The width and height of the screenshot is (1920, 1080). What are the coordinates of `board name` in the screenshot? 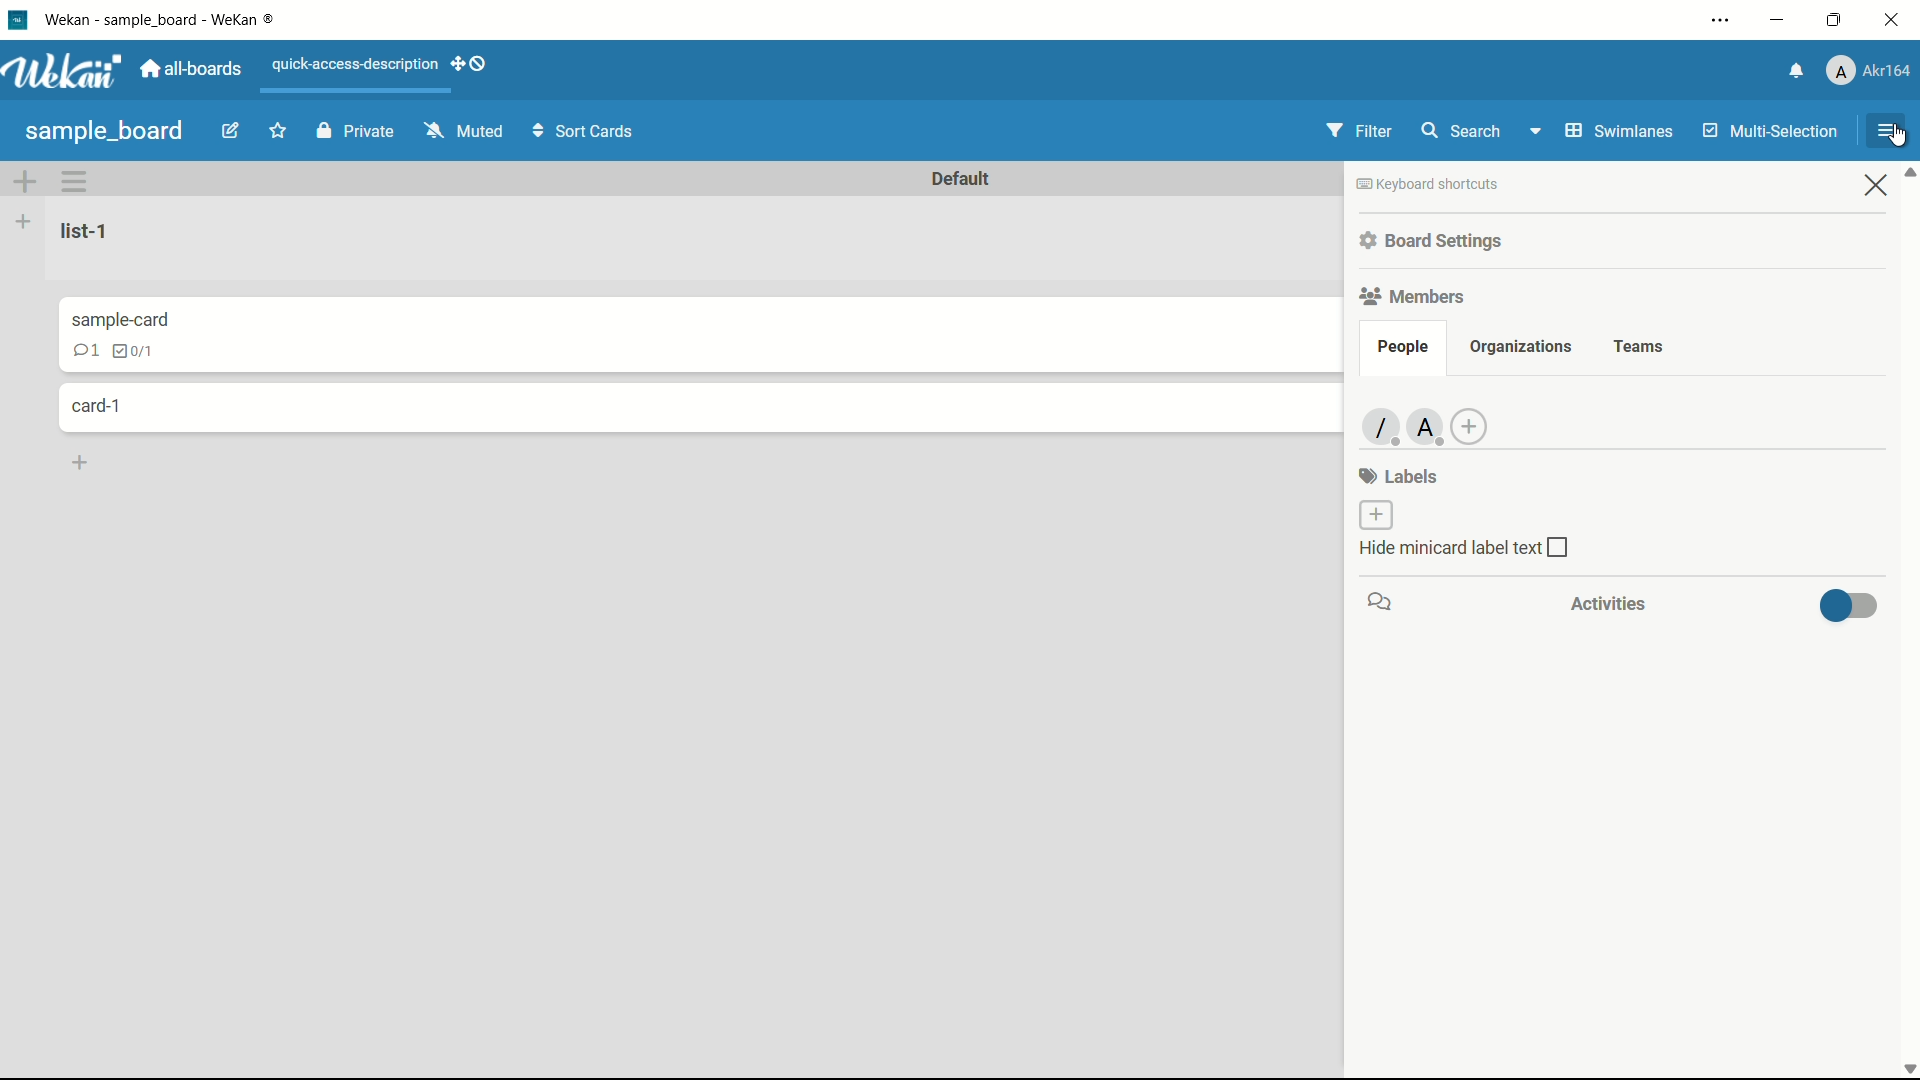 It's located at (106, 130).